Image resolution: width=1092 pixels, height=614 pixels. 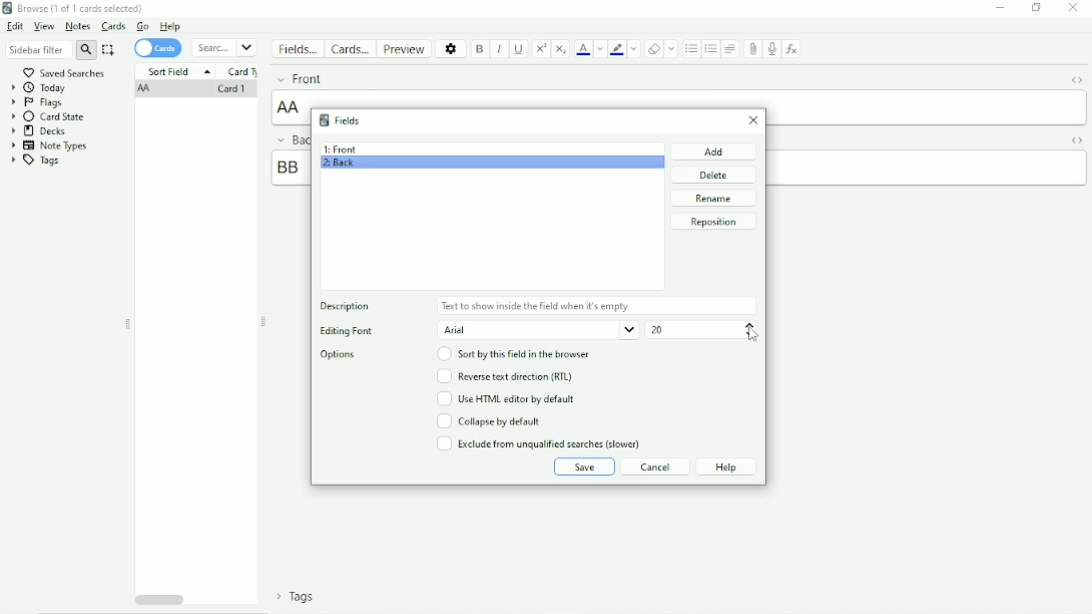 What do you see at coordinates (654, 49) in the screenshot?
I see `Remove formatting` at bounding box center [654, 49].